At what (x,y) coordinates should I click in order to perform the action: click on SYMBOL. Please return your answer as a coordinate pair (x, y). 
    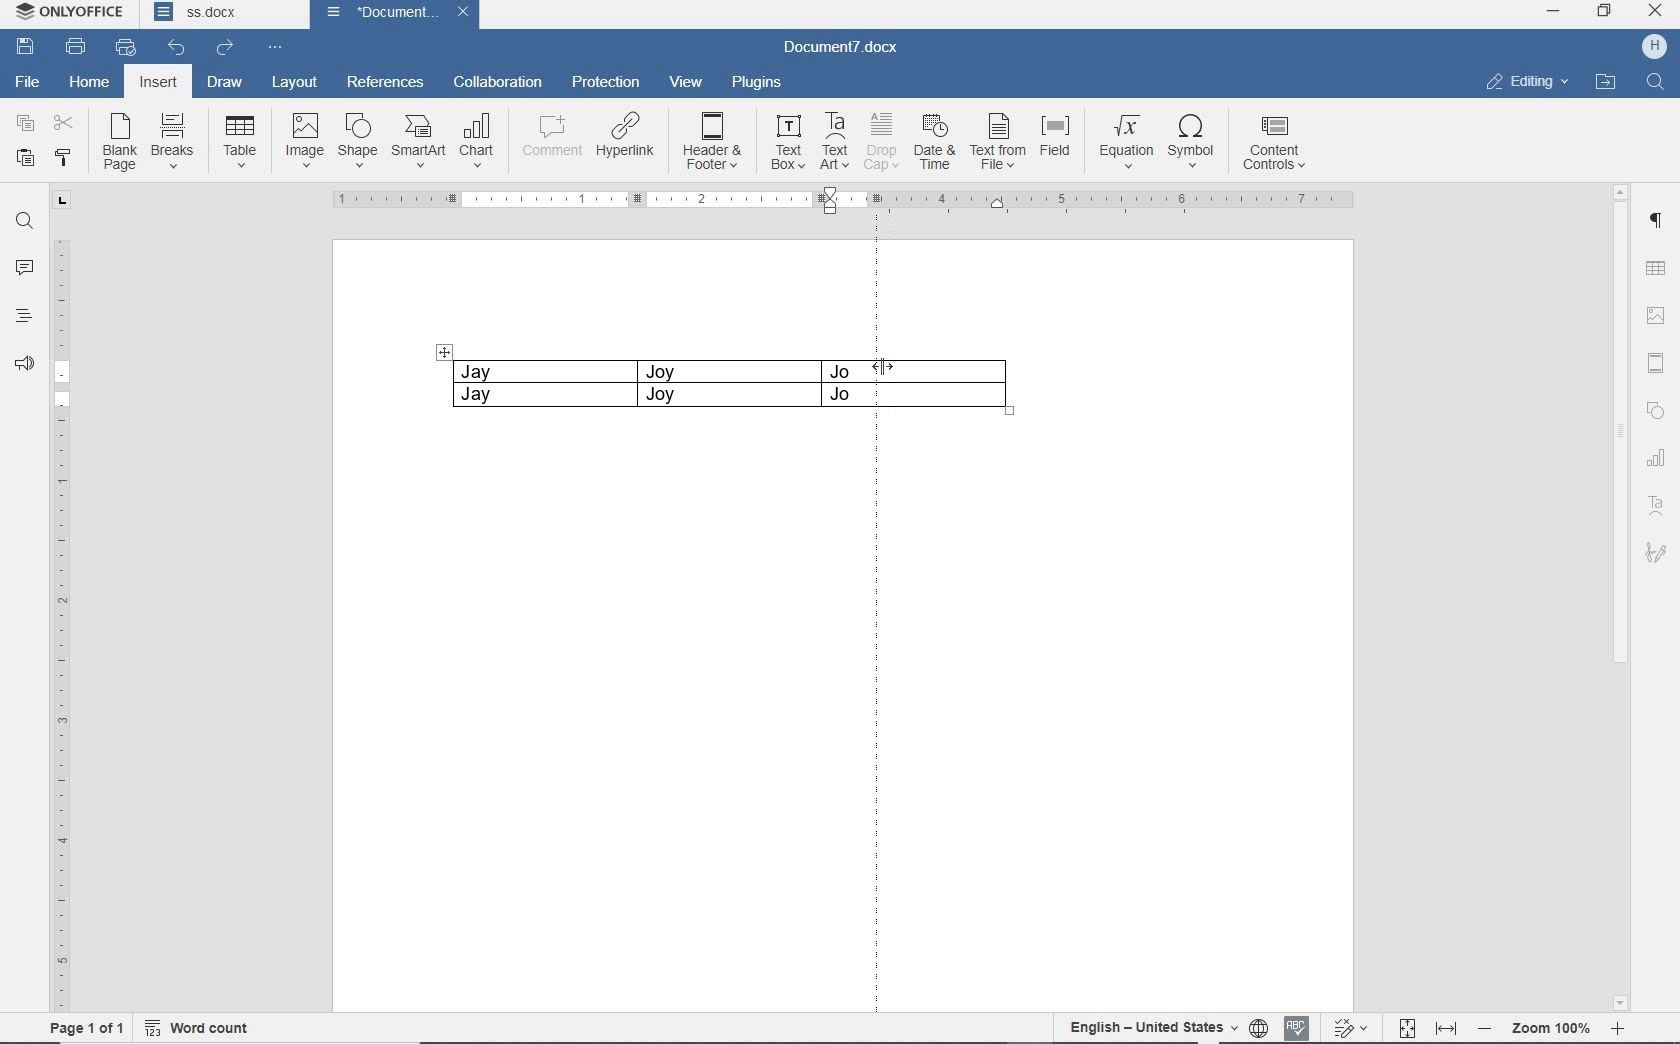
    Looking at the image, I should click on (1191, 142).